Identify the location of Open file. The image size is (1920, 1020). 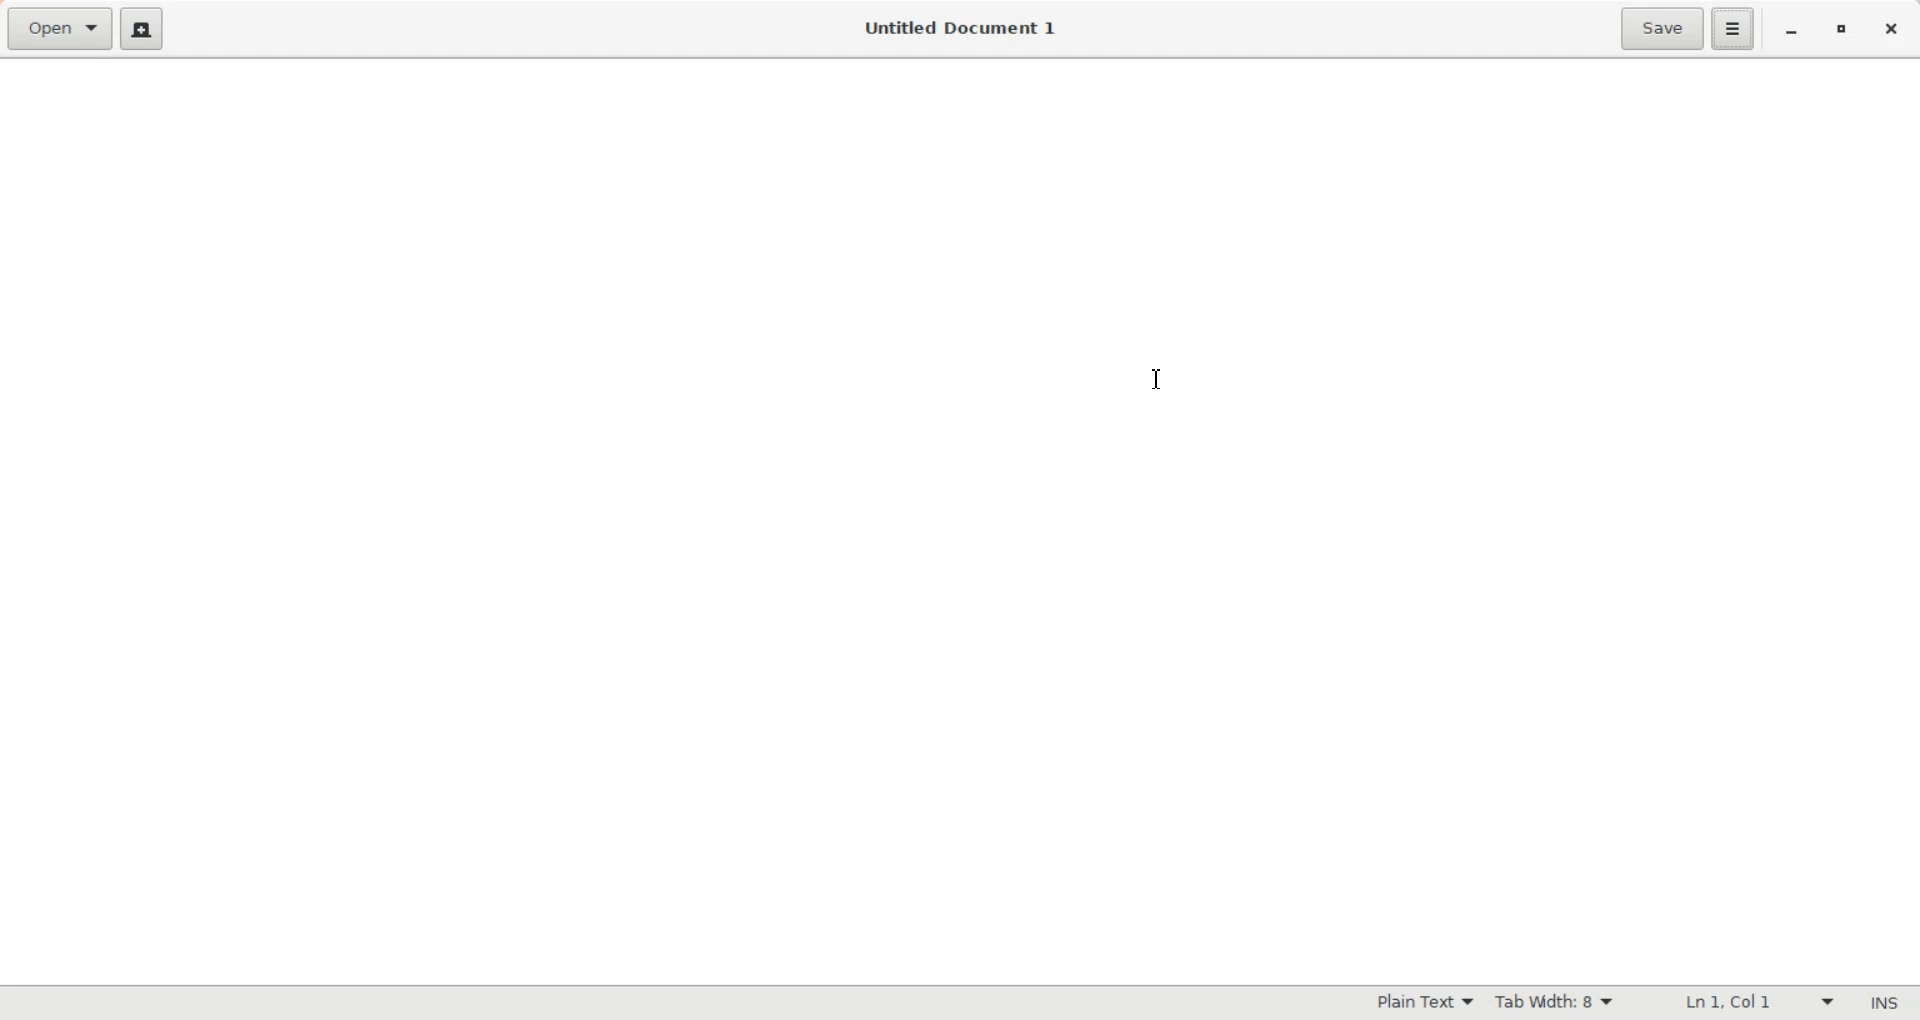
(59, 30).